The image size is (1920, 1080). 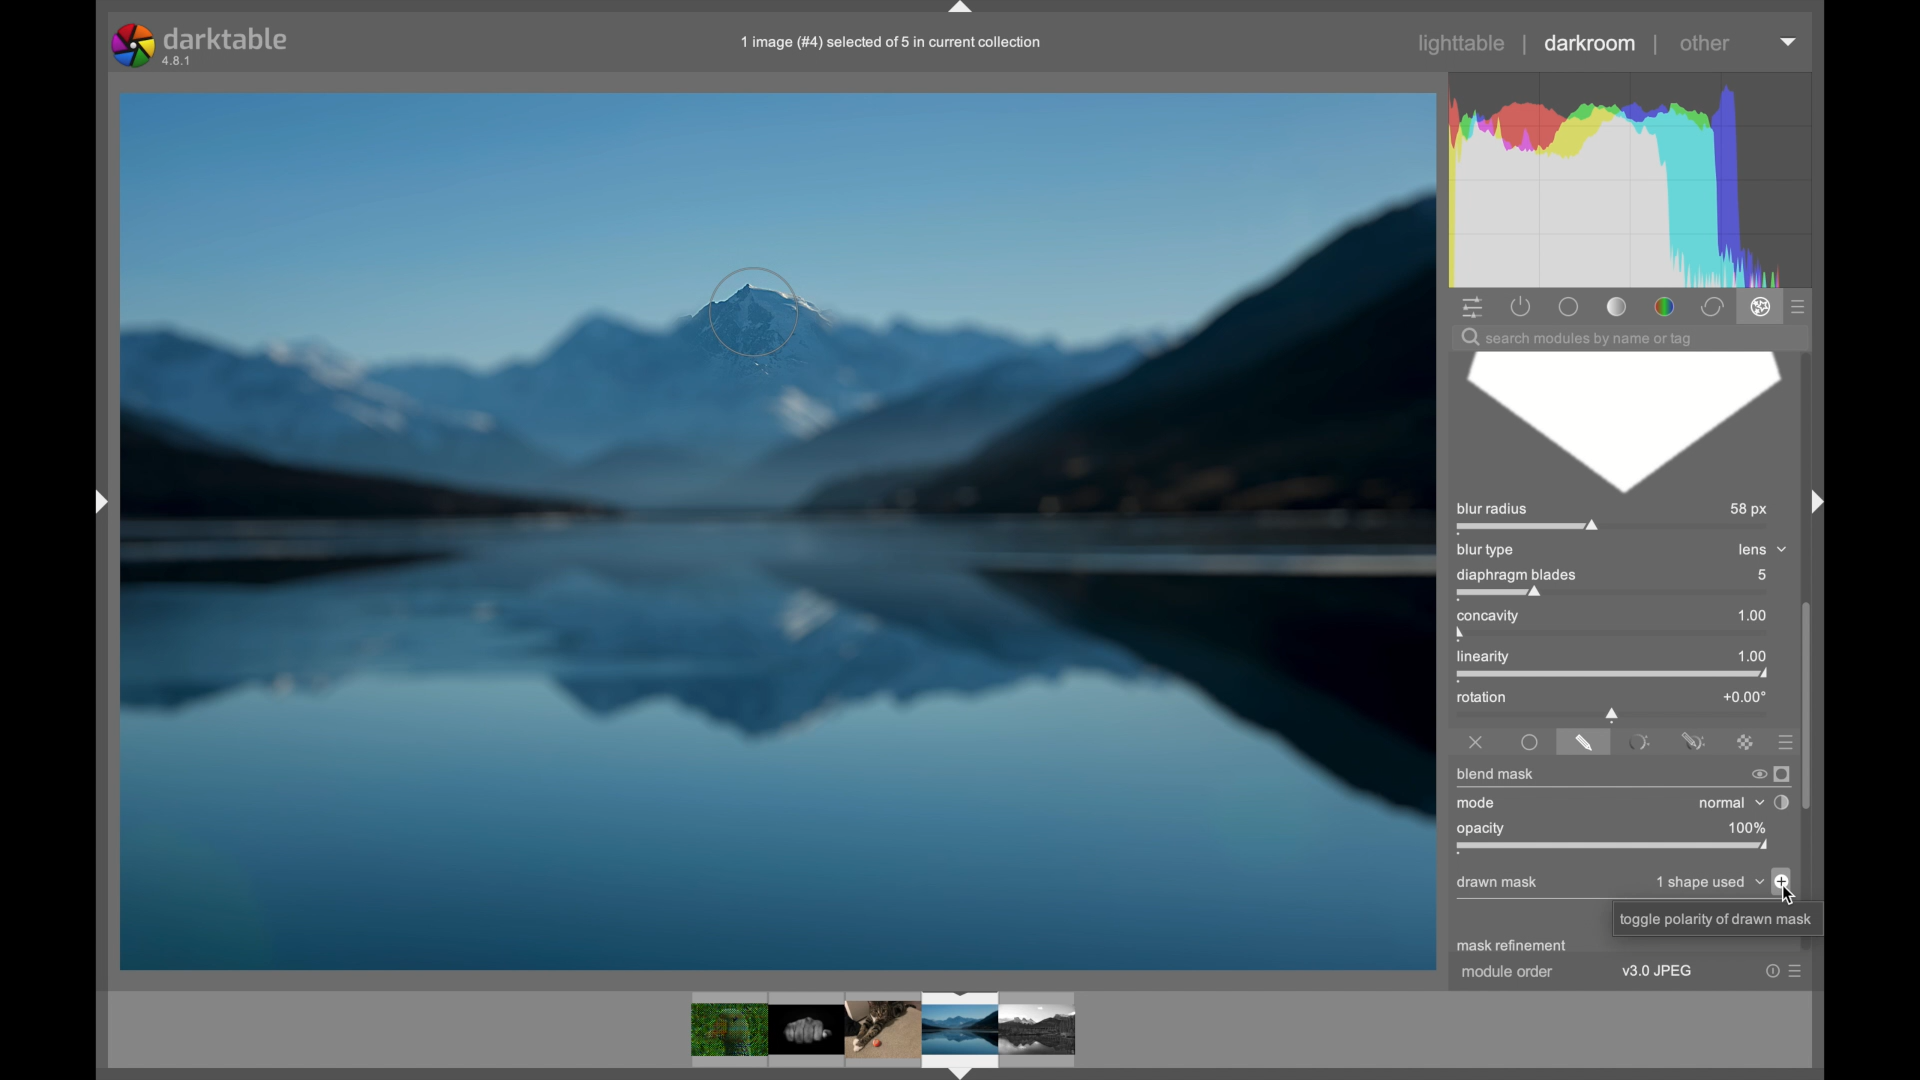 I want to click on 1.00, so click(x=1754, y=655).